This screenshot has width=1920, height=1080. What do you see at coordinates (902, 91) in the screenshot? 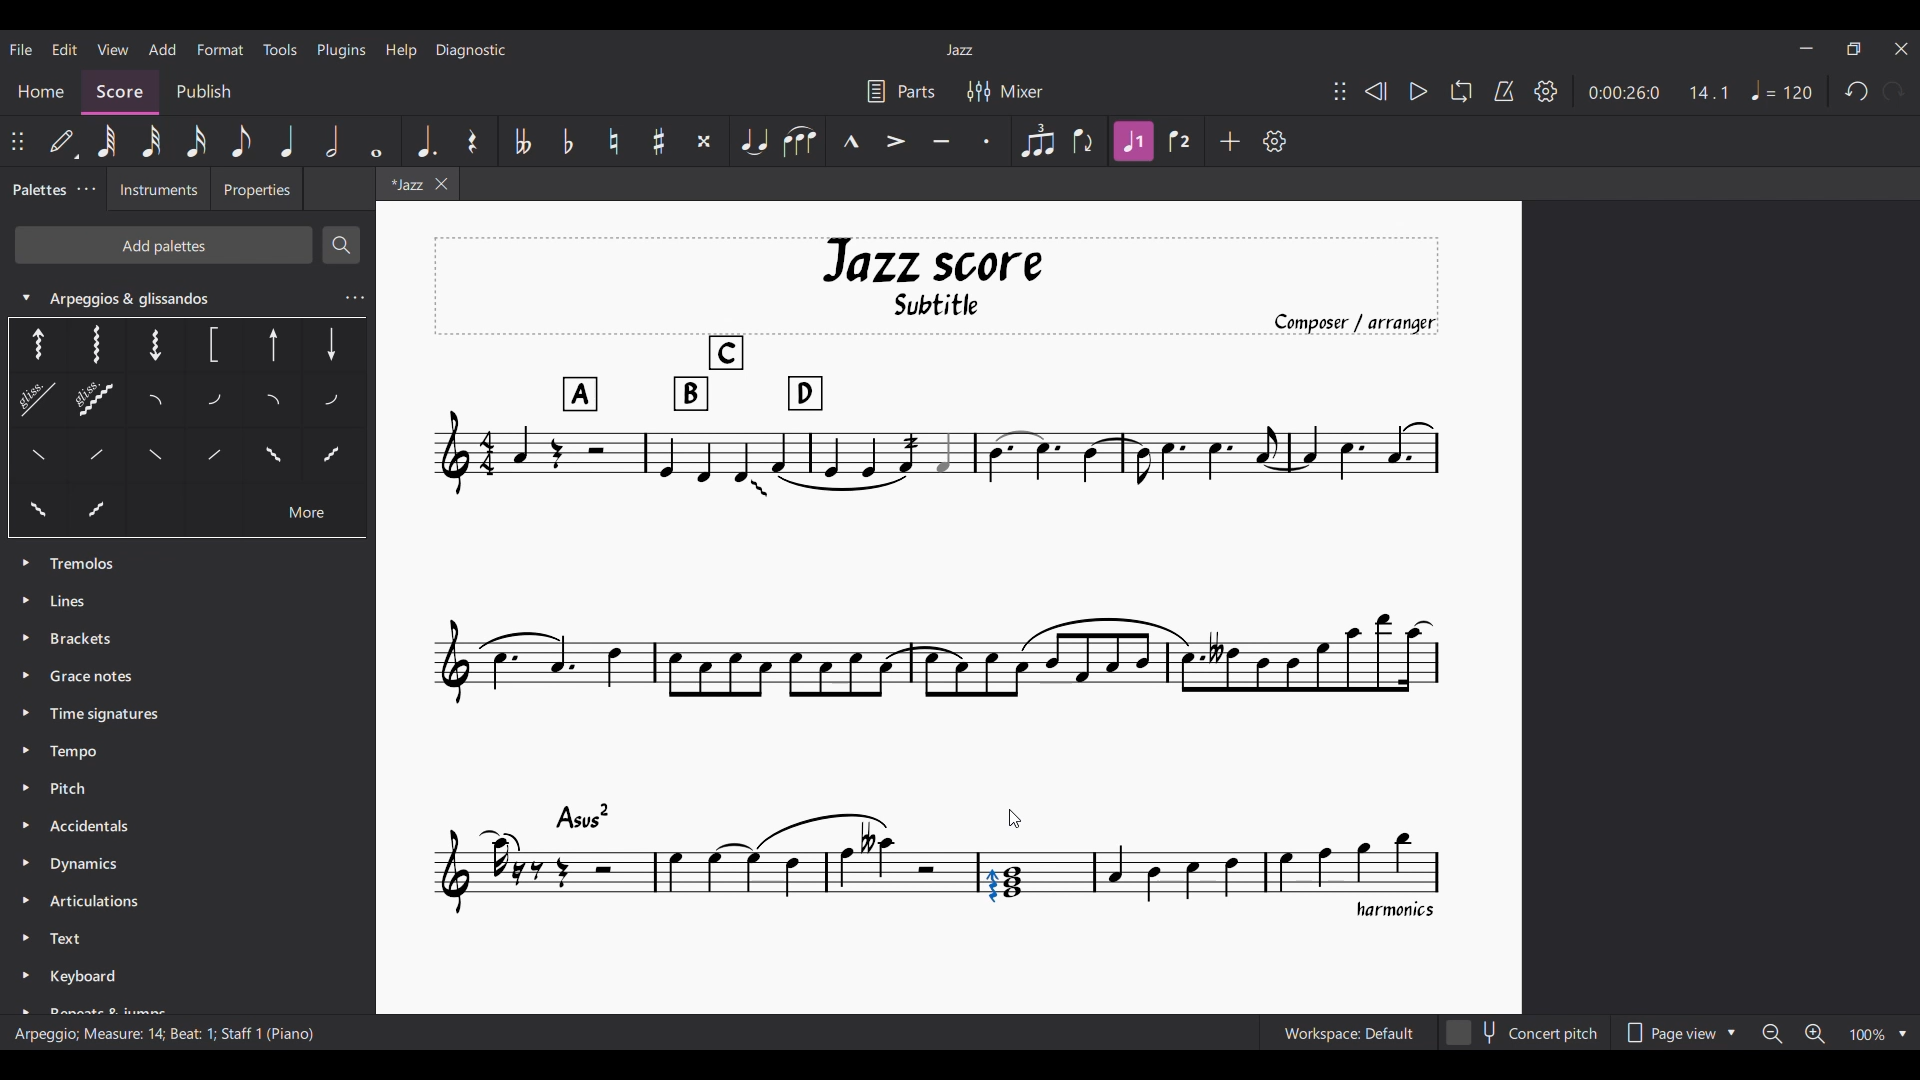
I see `Parts settings` at bounding box center [902, 91].